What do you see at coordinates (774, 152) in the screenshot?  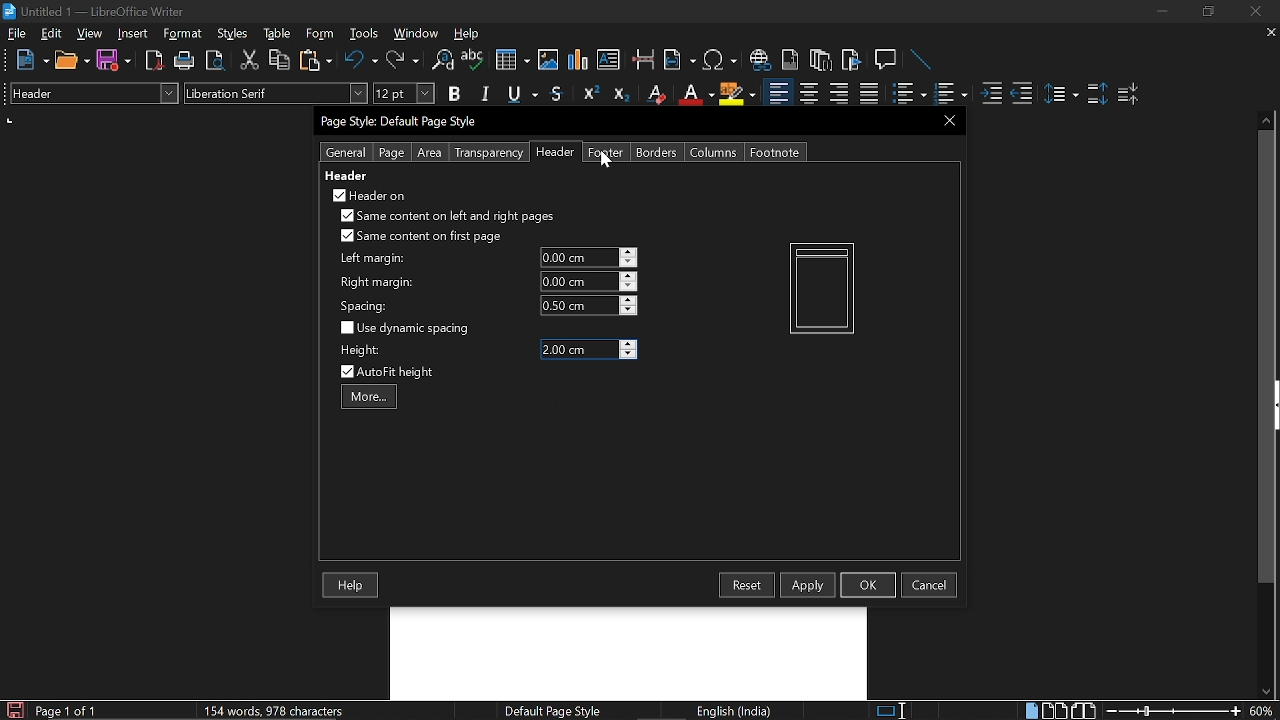 I see `Footnote` at bounding box center [774, 152].